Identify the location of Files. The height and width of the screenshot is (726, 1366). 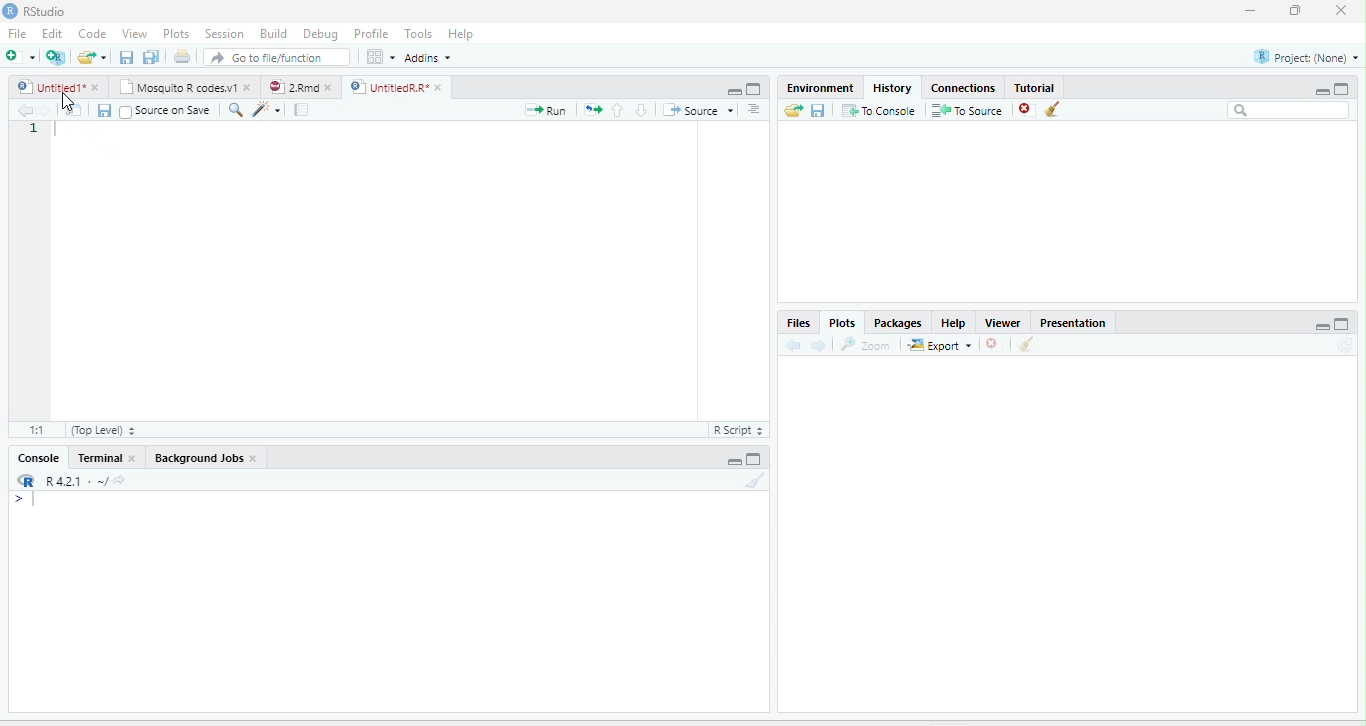
(799, 323).